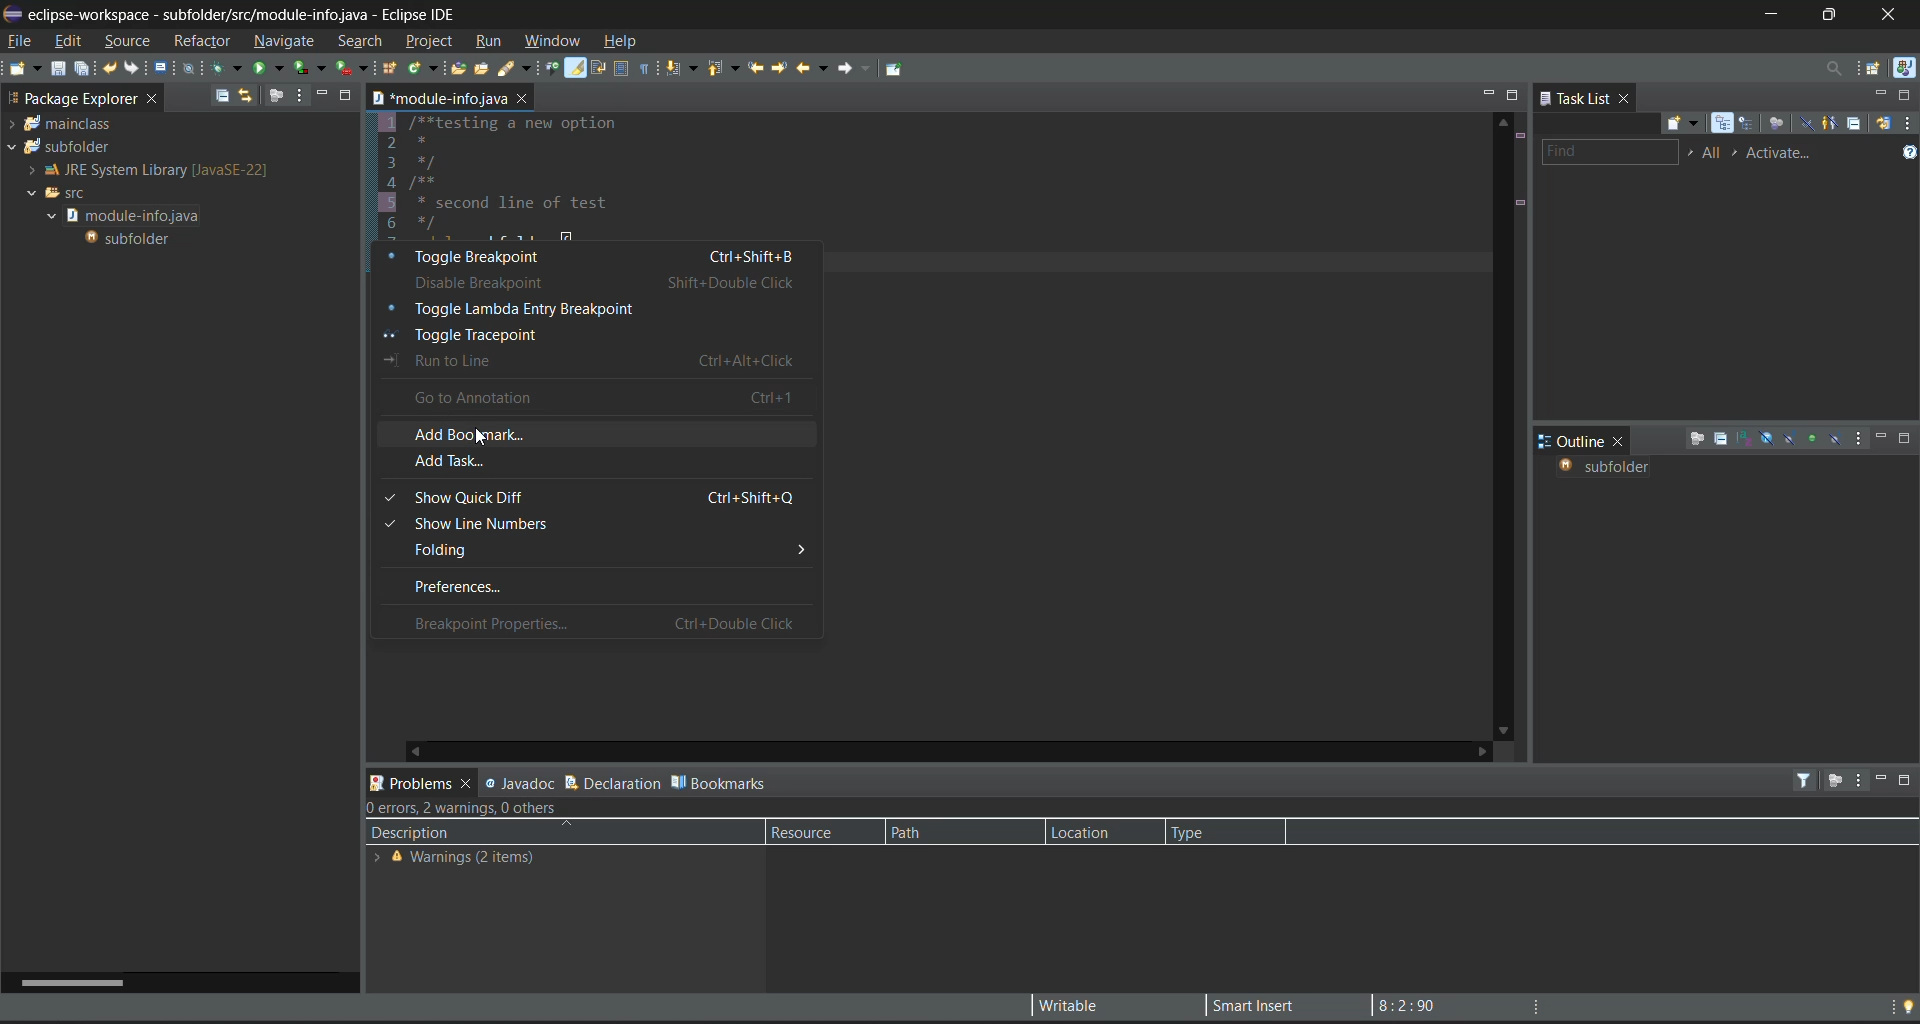 This screenshot has width=1920, height=1024. I want to click on maximize, so click(1906, 95).